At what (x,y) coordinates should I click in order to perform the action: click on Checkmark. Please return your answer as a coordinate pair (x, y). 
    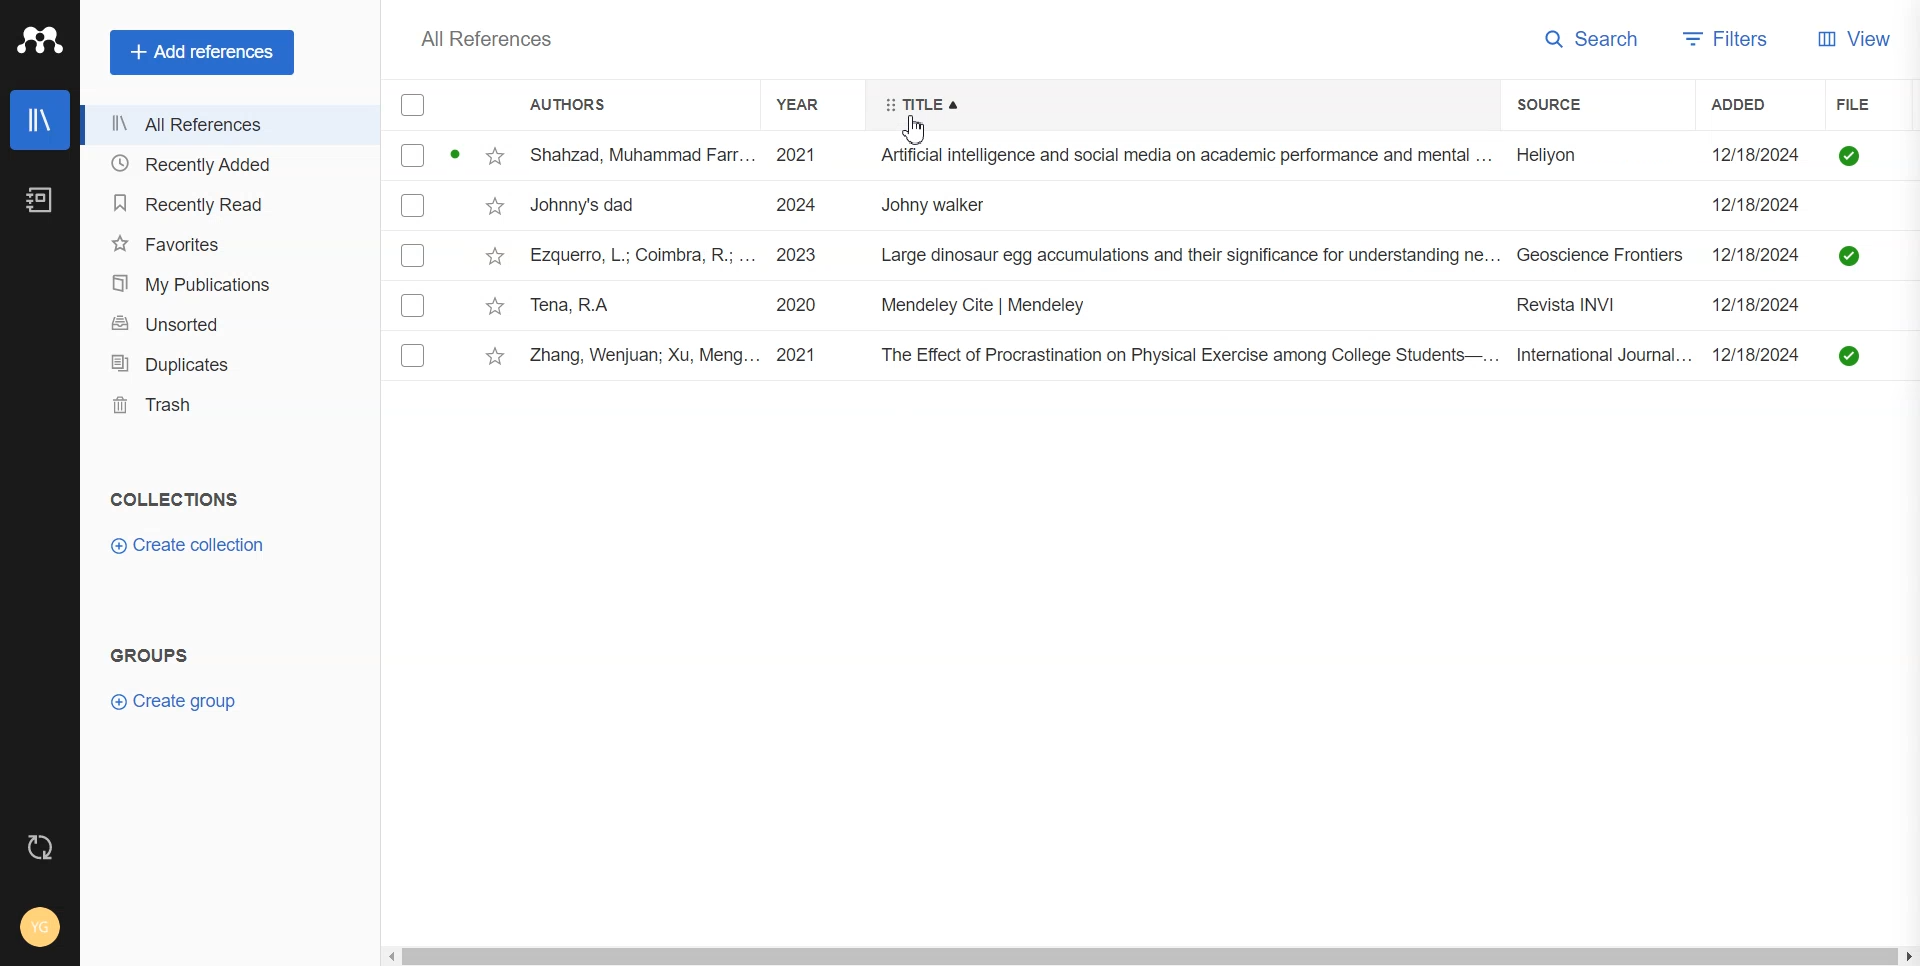
    Looking at the image, I should click on (414, 106).